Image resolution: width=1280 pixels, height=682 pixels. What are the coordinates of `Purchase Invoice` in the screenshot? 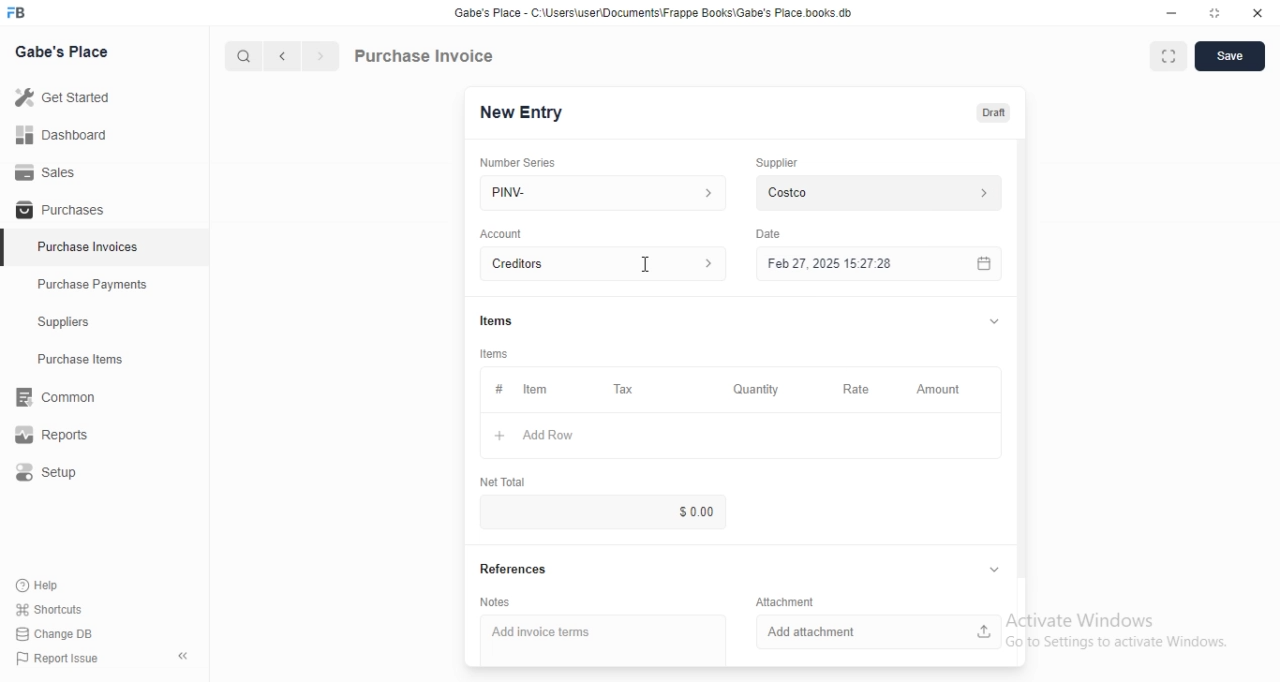 It's located at (425, 55).